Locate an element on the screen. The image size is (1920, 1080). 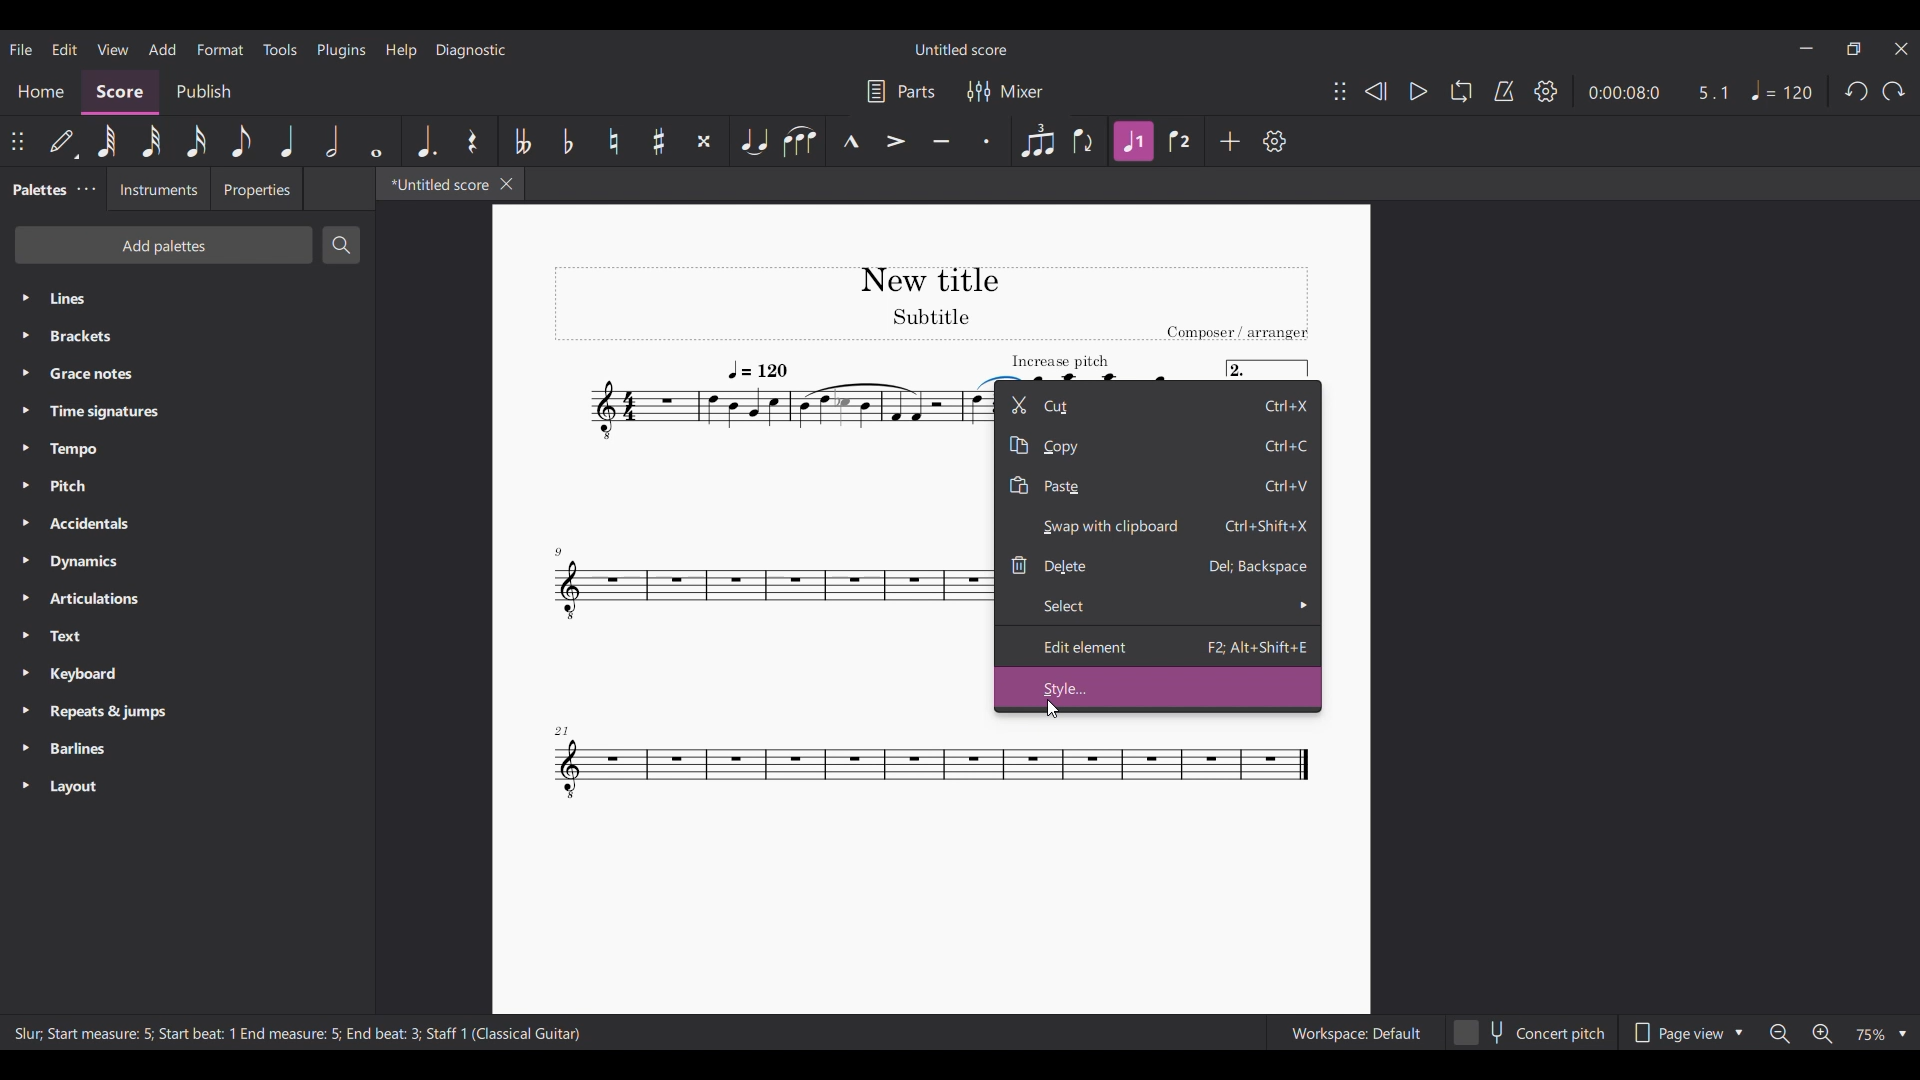
Score, current section highlighted is located at coordinates (121, 93).